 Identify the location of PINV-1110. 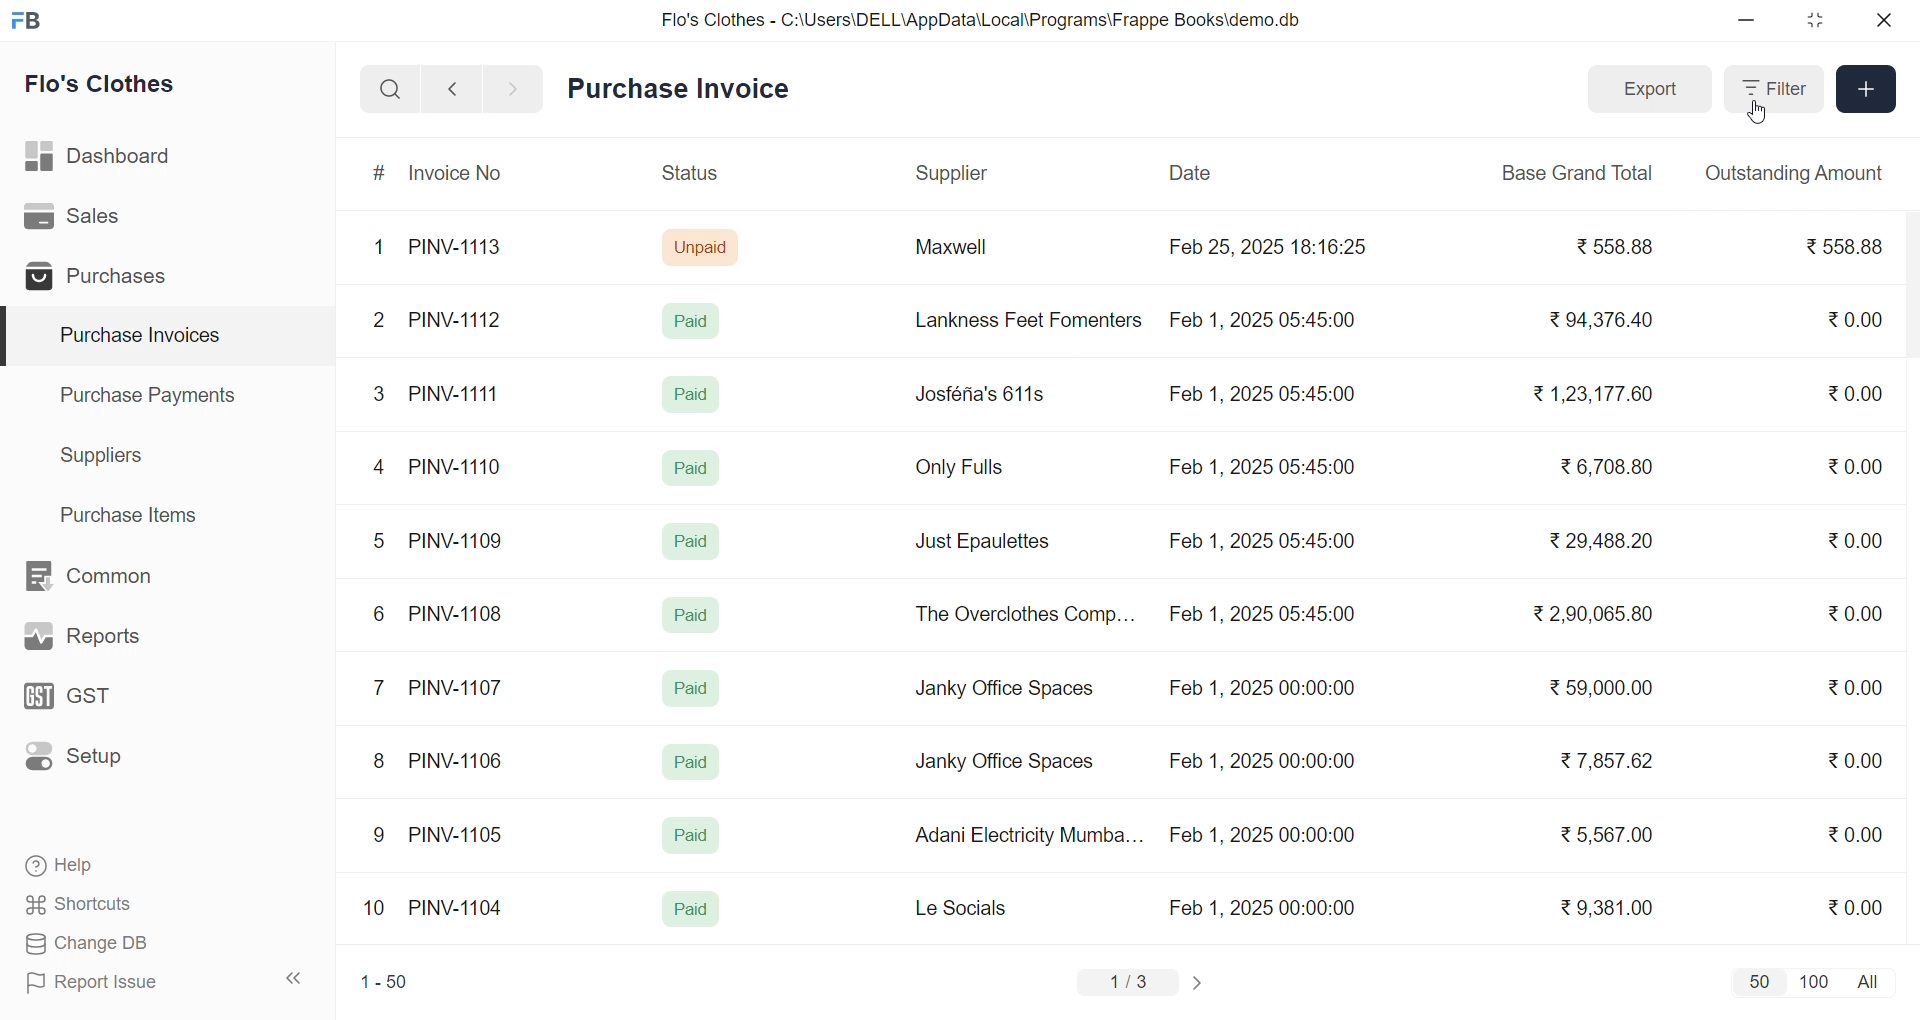
(457, 466).